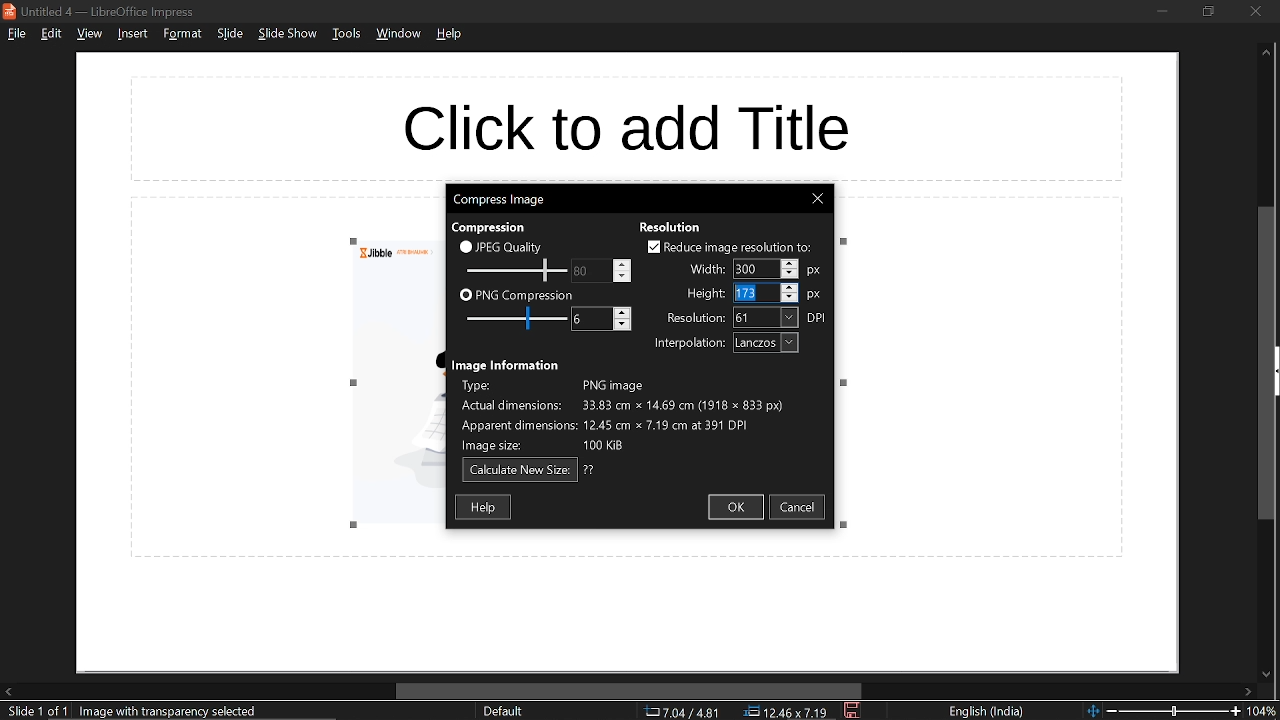  I want to click on interpolation, so click(765, 343).